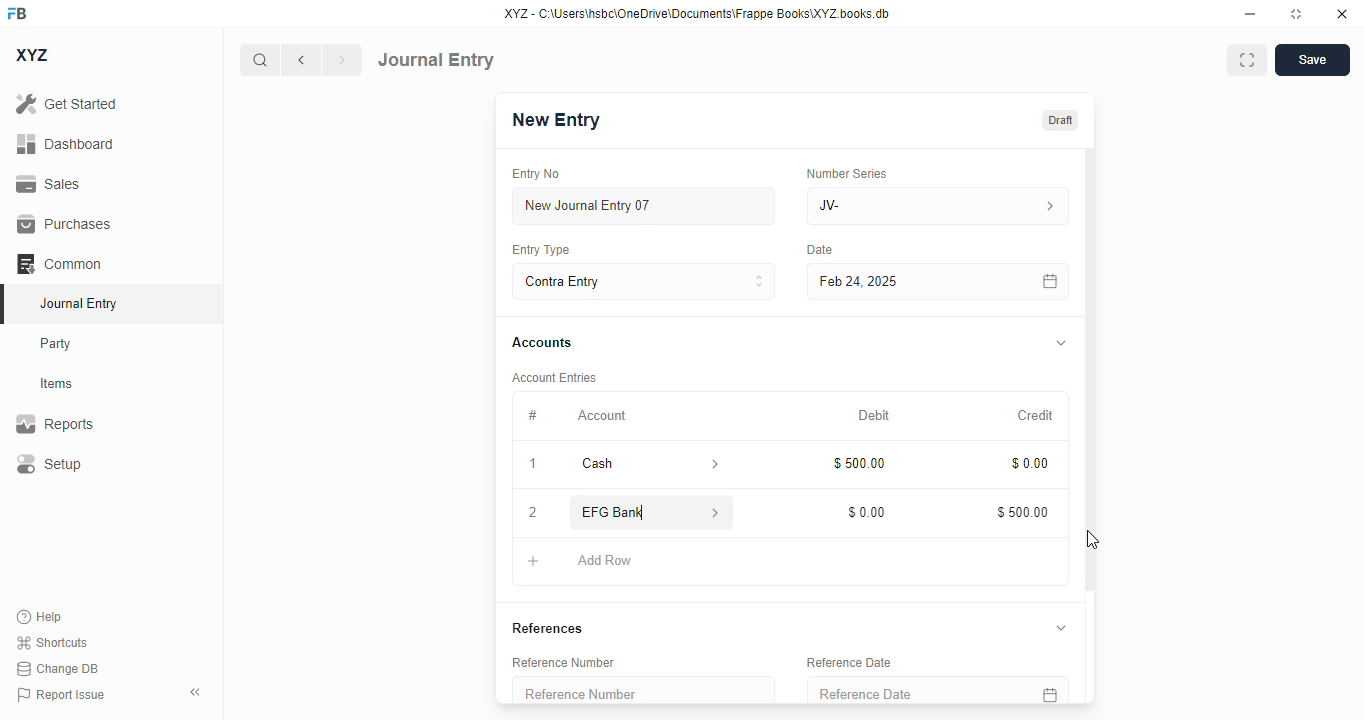 This screenshot has width=1364, height=720. I want to click on help, so click(40, 617).